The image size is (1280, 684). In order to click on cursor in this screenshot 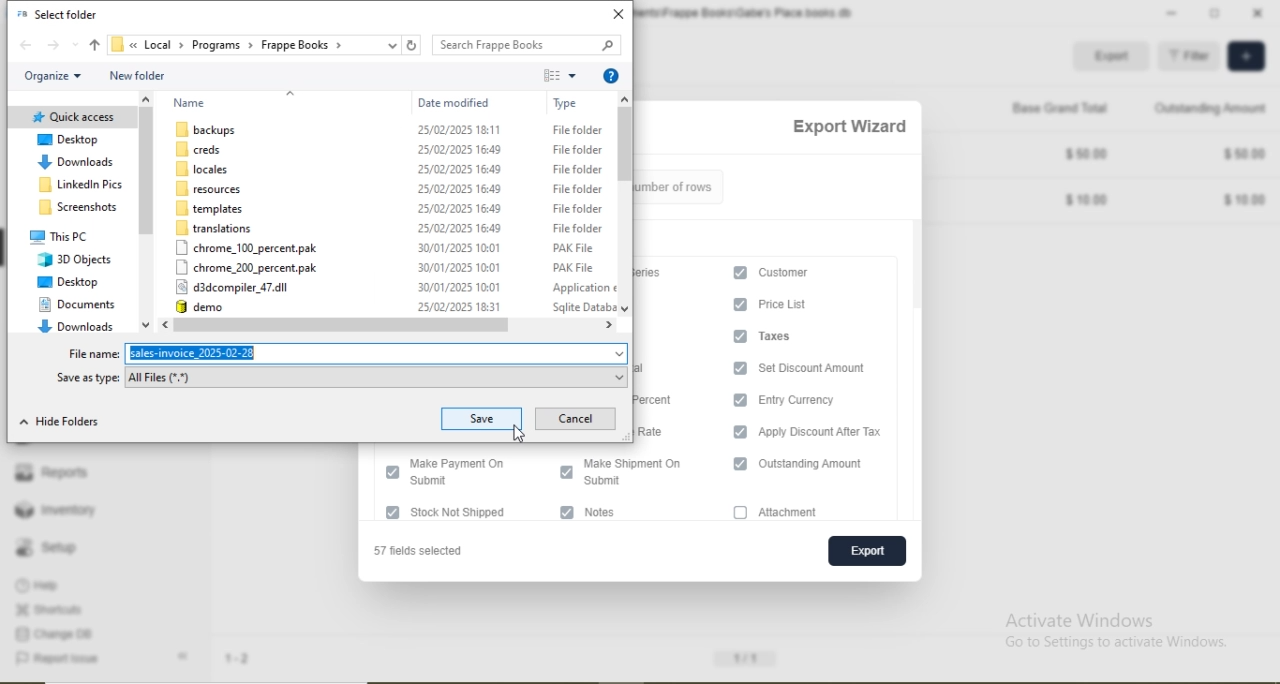, I will do `click(521, 435)`.